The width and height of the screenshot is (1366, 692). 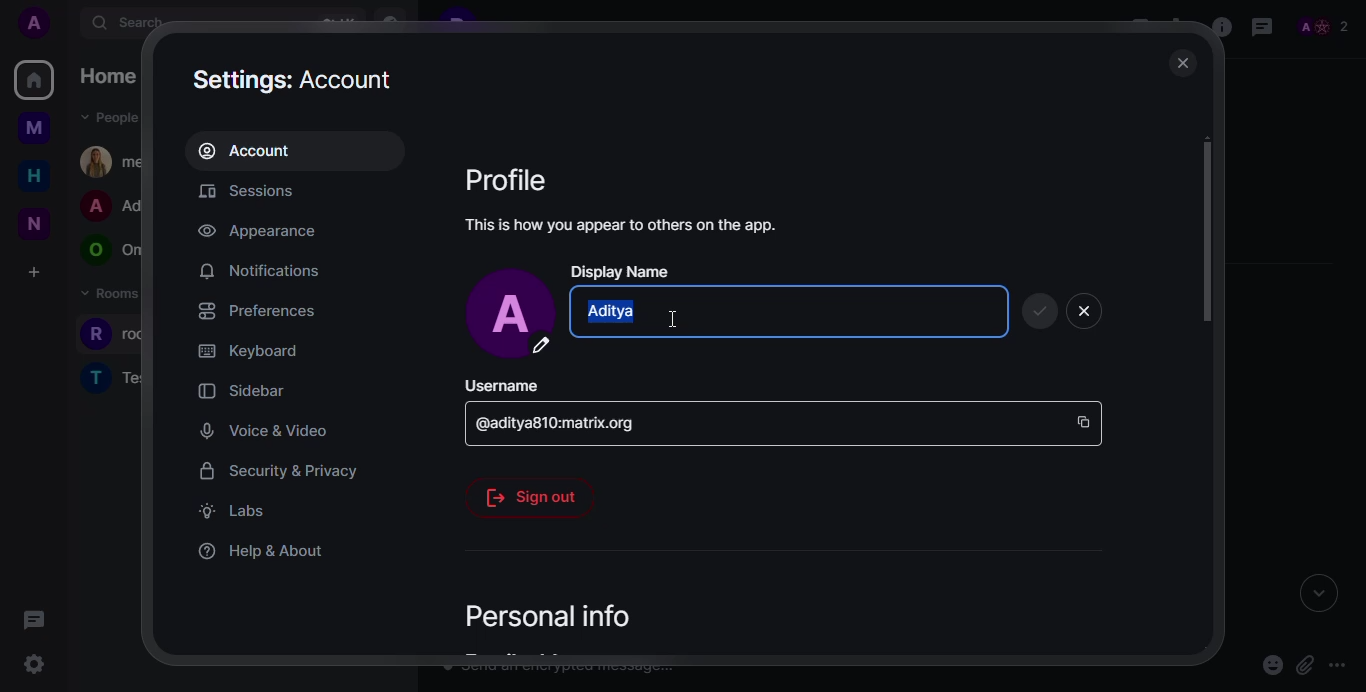 I want to click on profile pic, so click(x=507, y=315).